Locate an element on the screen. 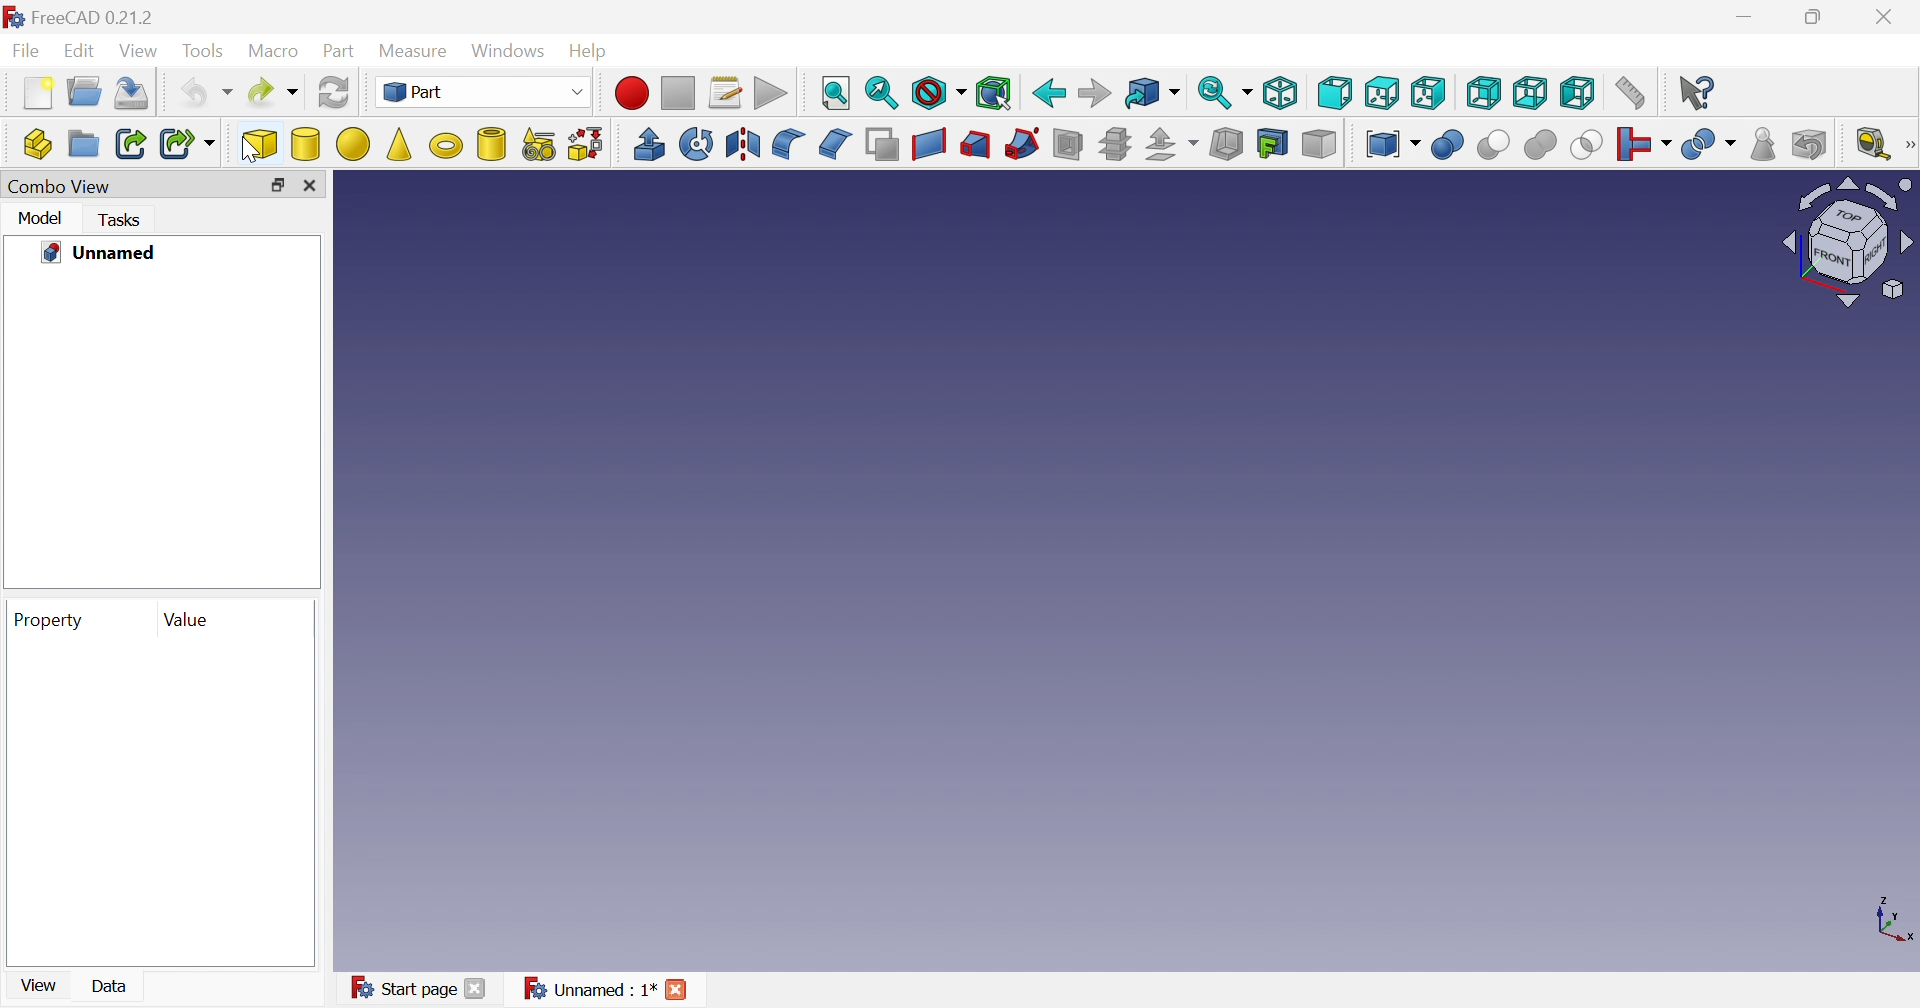 Image resolution: width=1920 pixels, height=1008 pixels. Fit all is located at coordinates (837, 94).